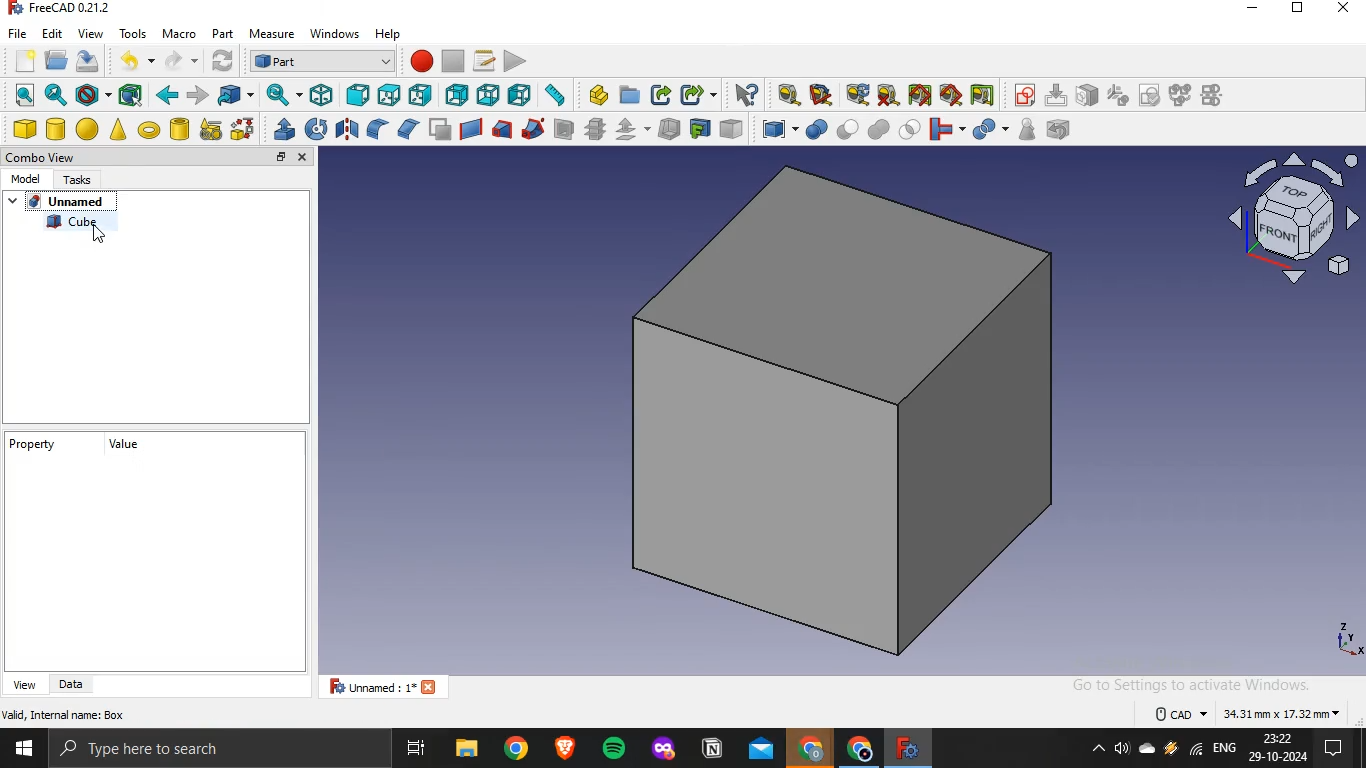  What do you see at coordinates (1171, 749) in the screenshot?
I see `winamp agent` at bounding box center [1171, 749].